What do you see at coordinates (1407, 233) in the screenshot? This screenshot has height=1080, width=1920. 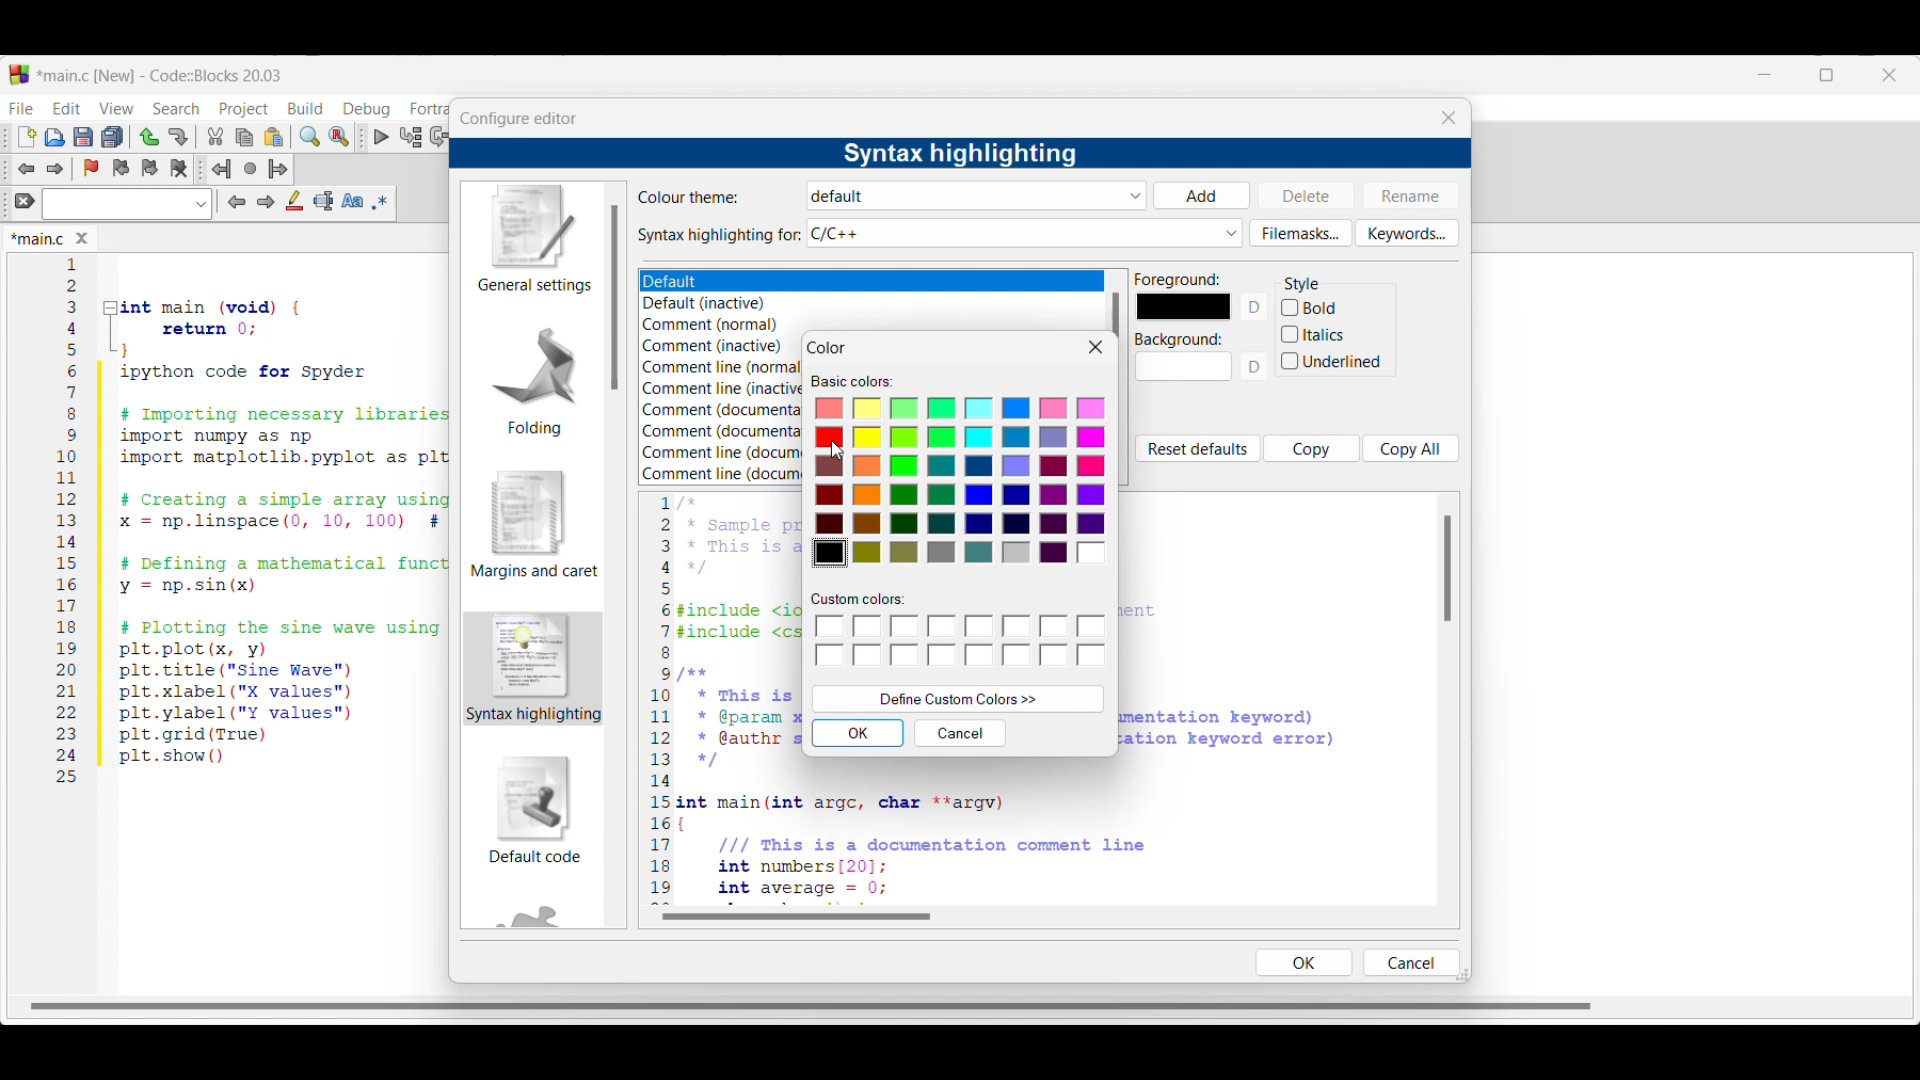 I see `Keywords` at bounding box center [1407, 233].